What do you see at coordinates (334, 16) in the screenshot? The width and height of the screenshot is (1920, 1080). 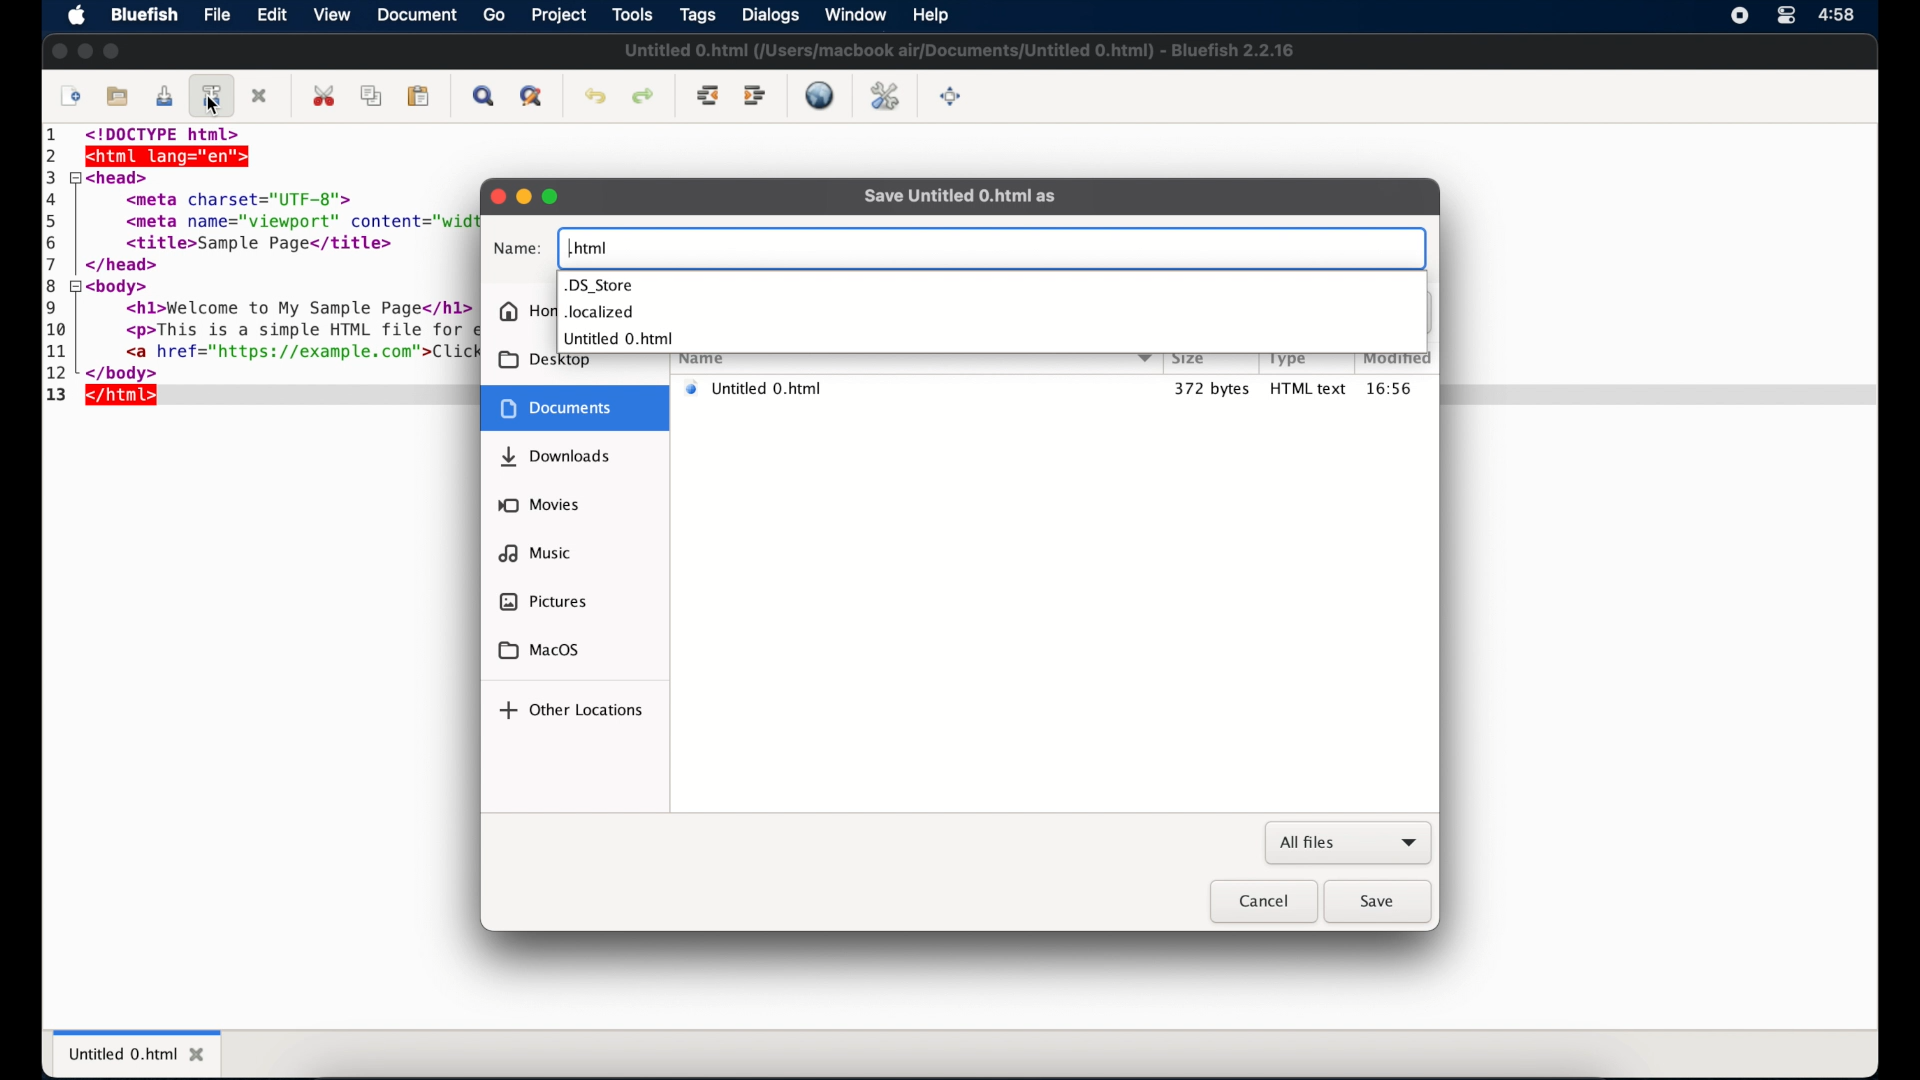 I see `view` at bounding box center [334, 16].